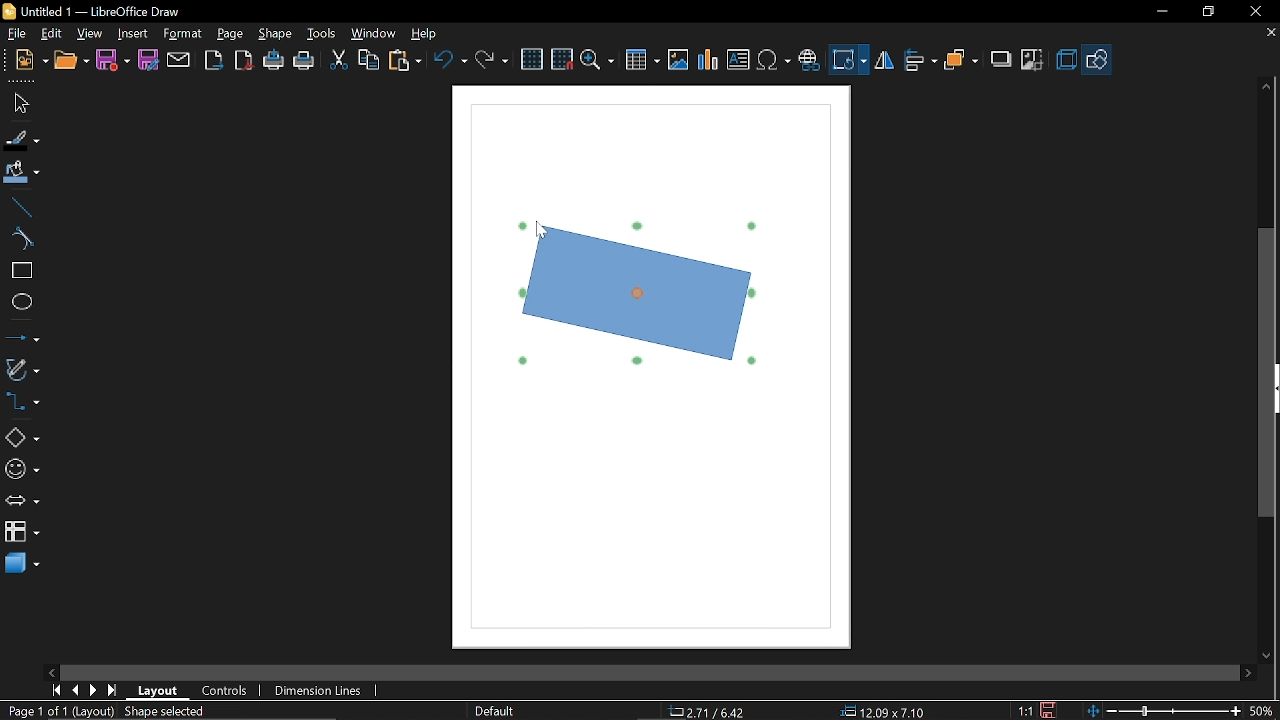 The width and height of the screenshot is (1280, 720). I want to click on UNdo, so click(452, 59).